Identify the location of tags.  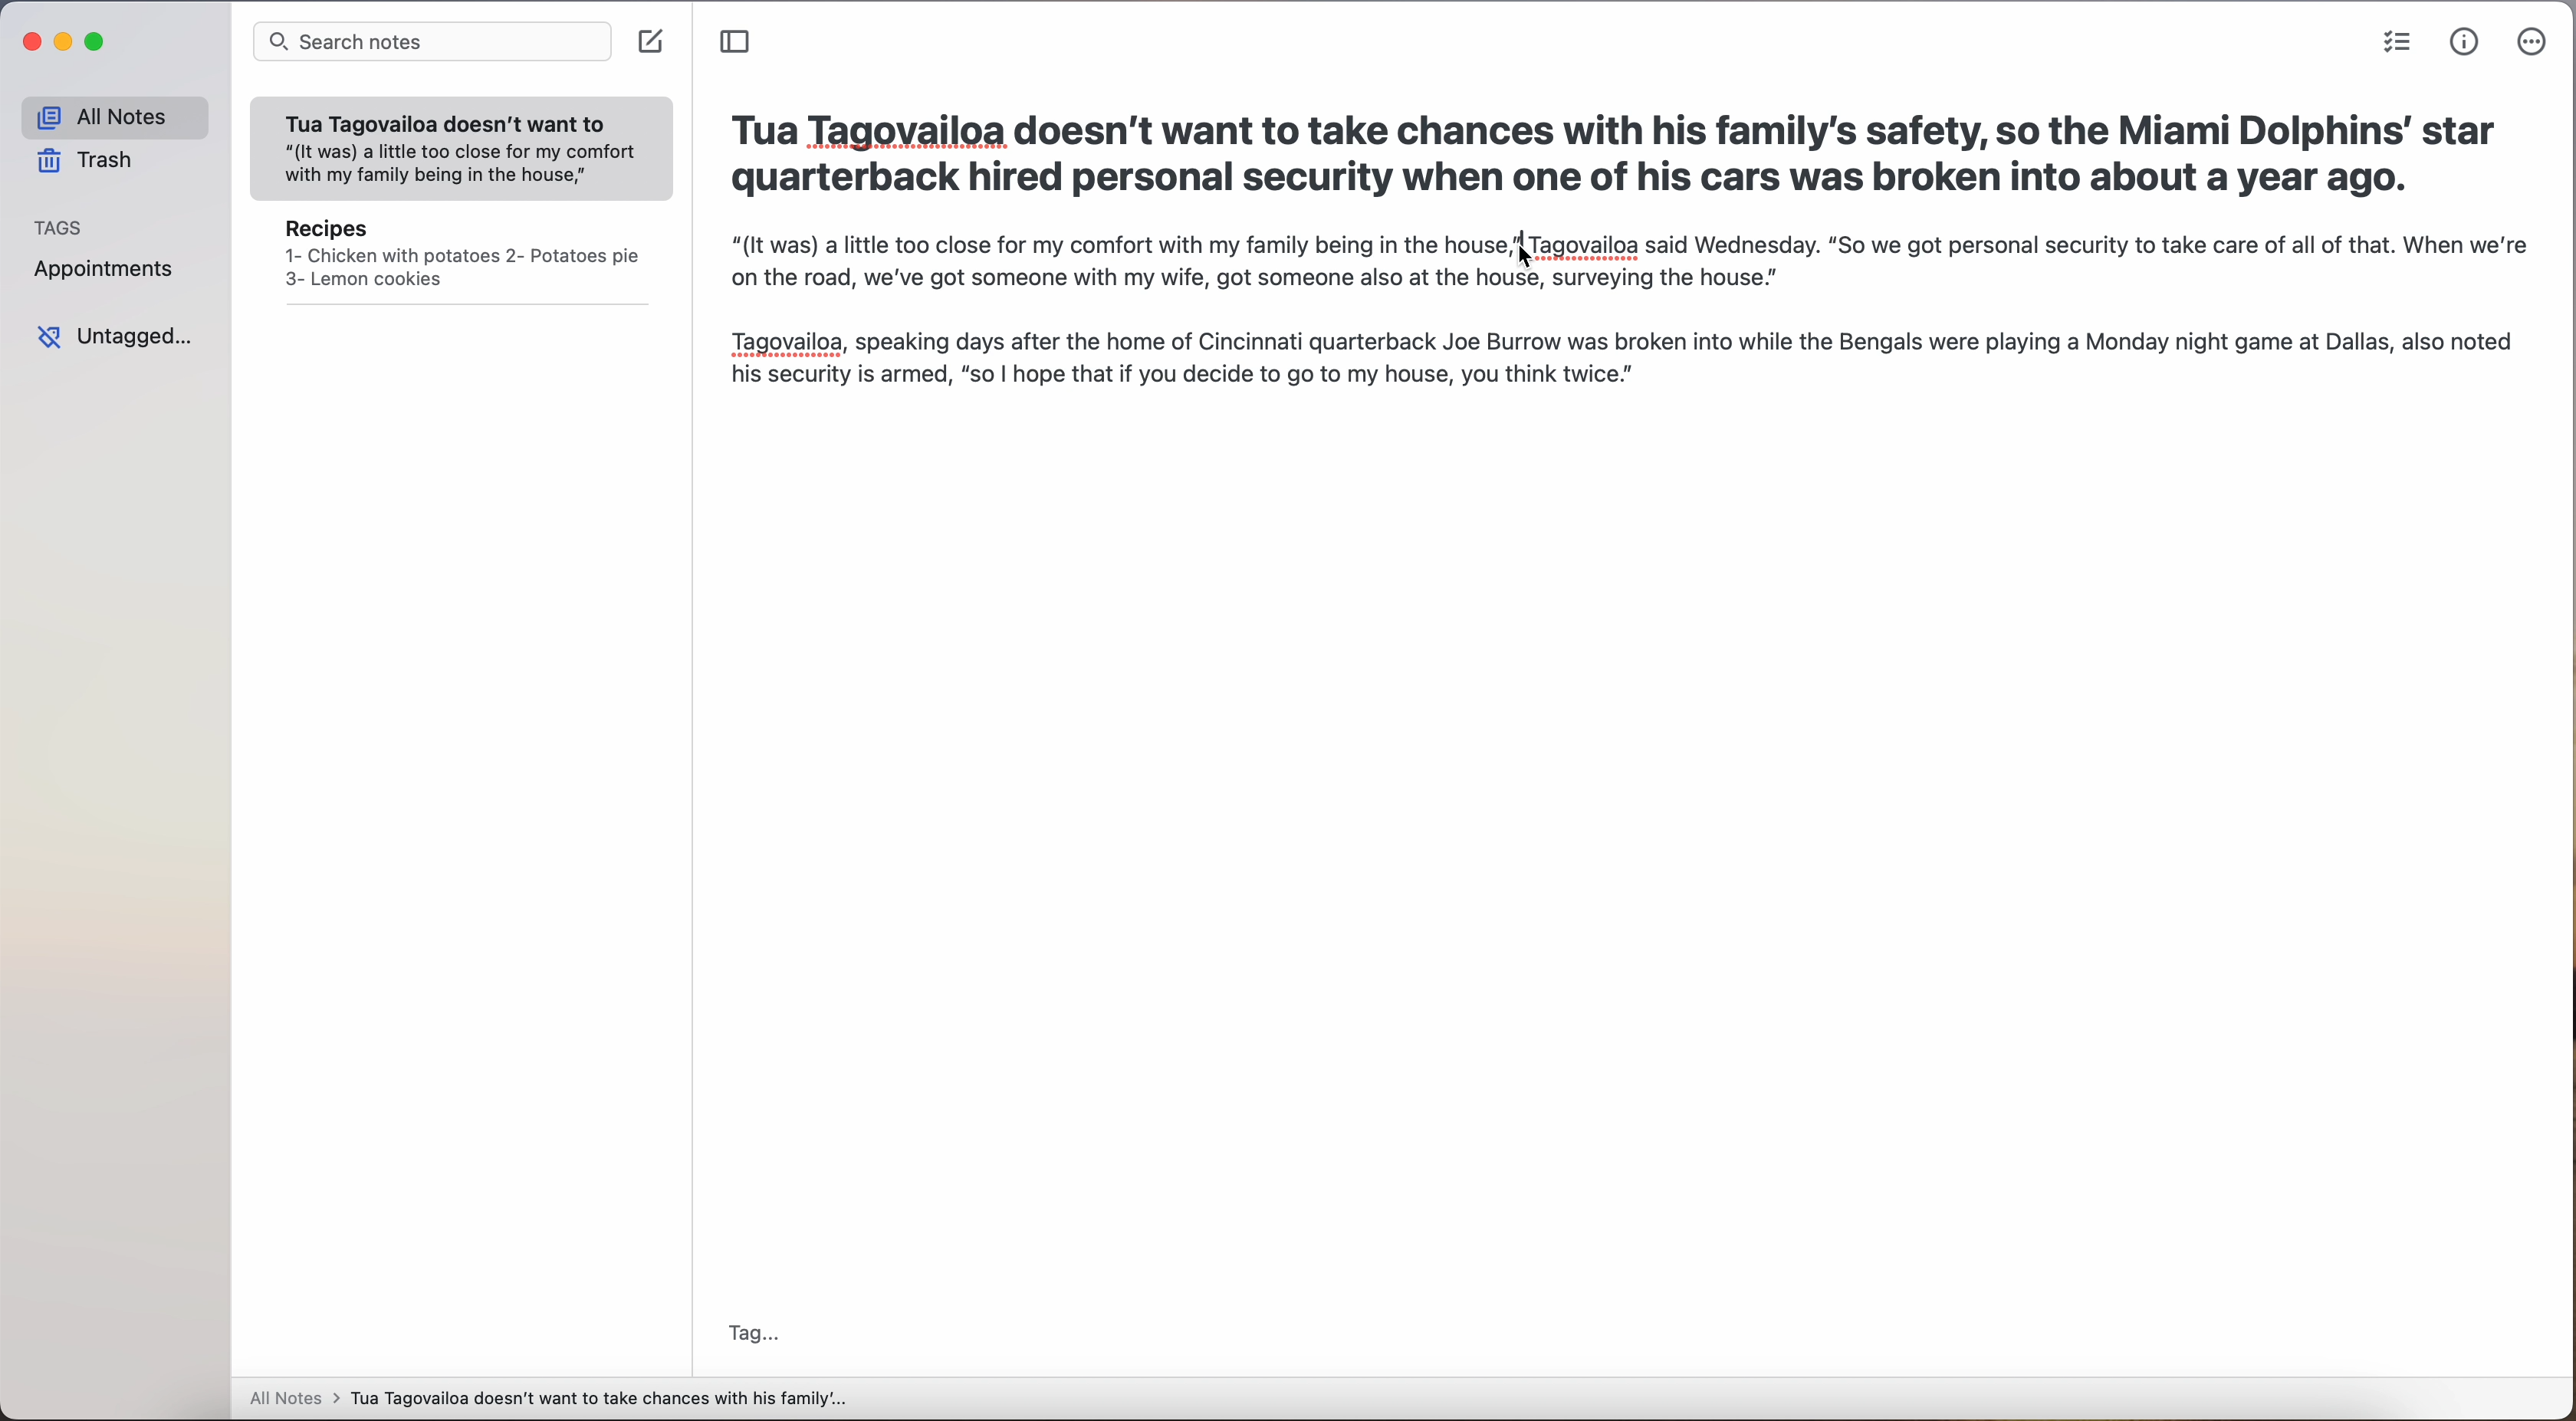
(59, 226).